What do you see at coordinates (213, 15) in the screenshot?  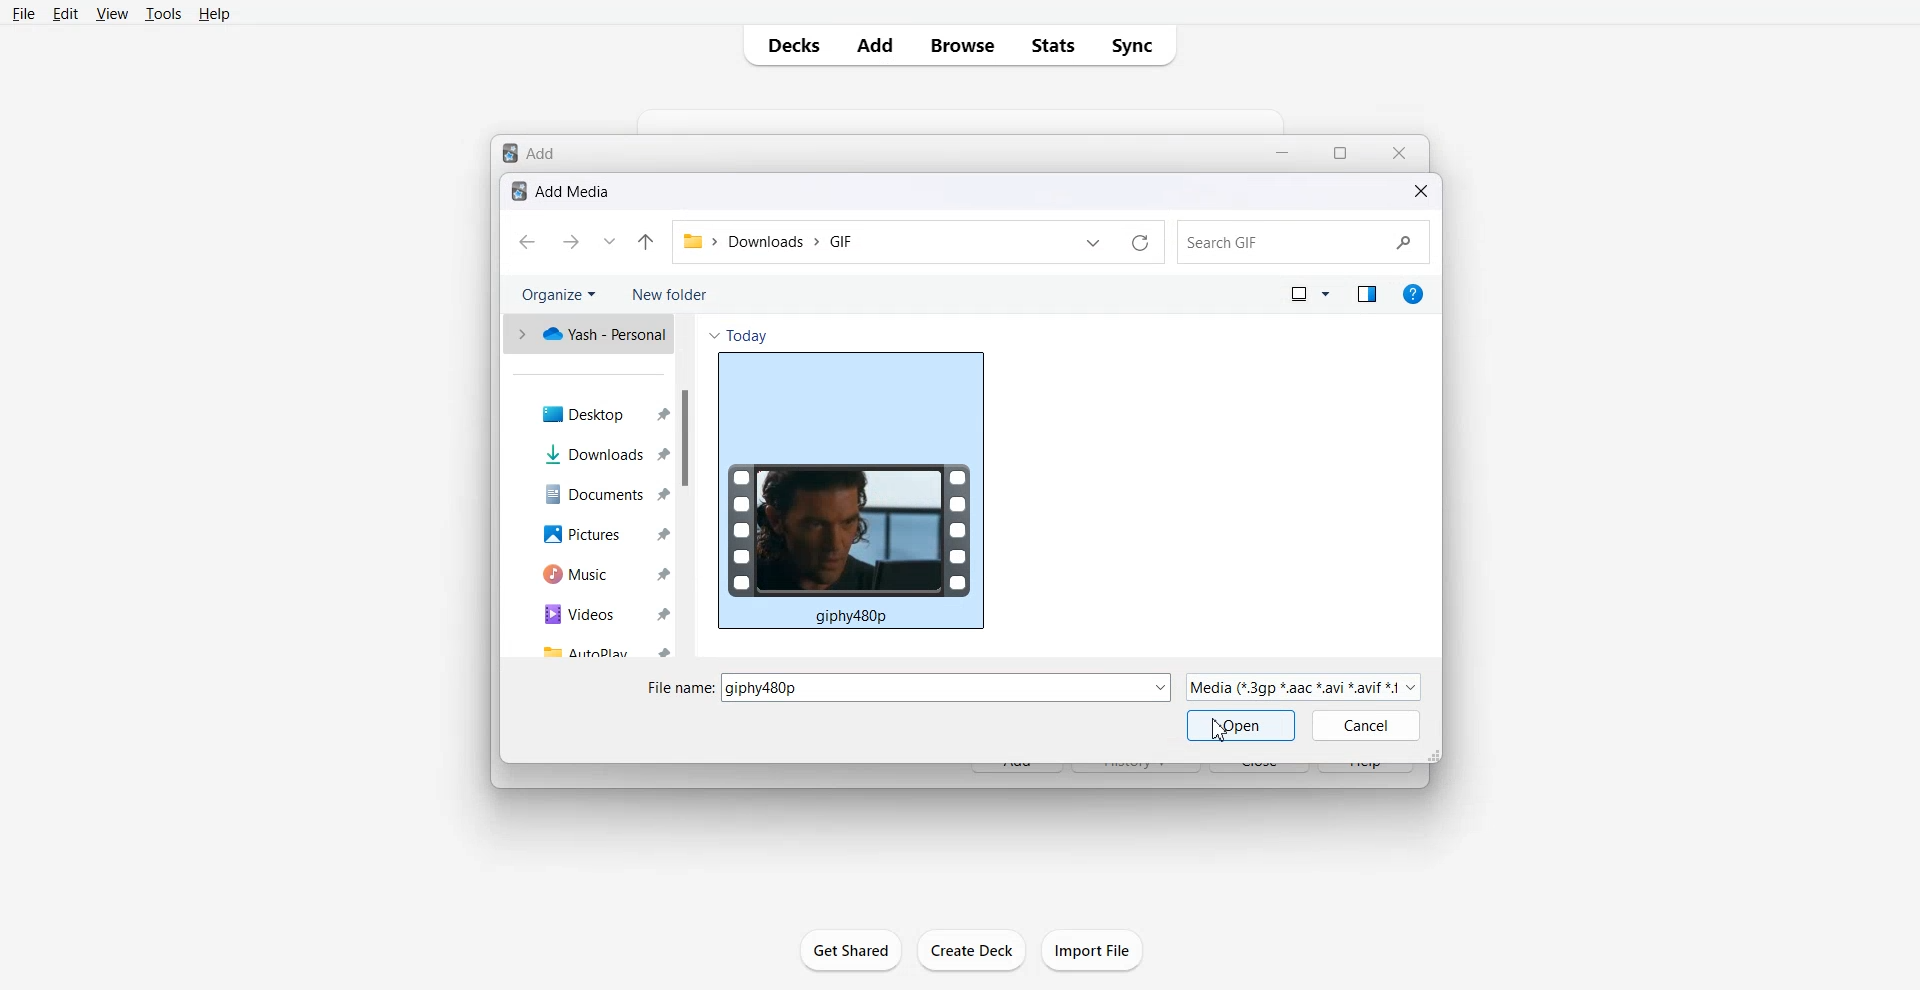 I see `Help` at bounding box center [213, 15].